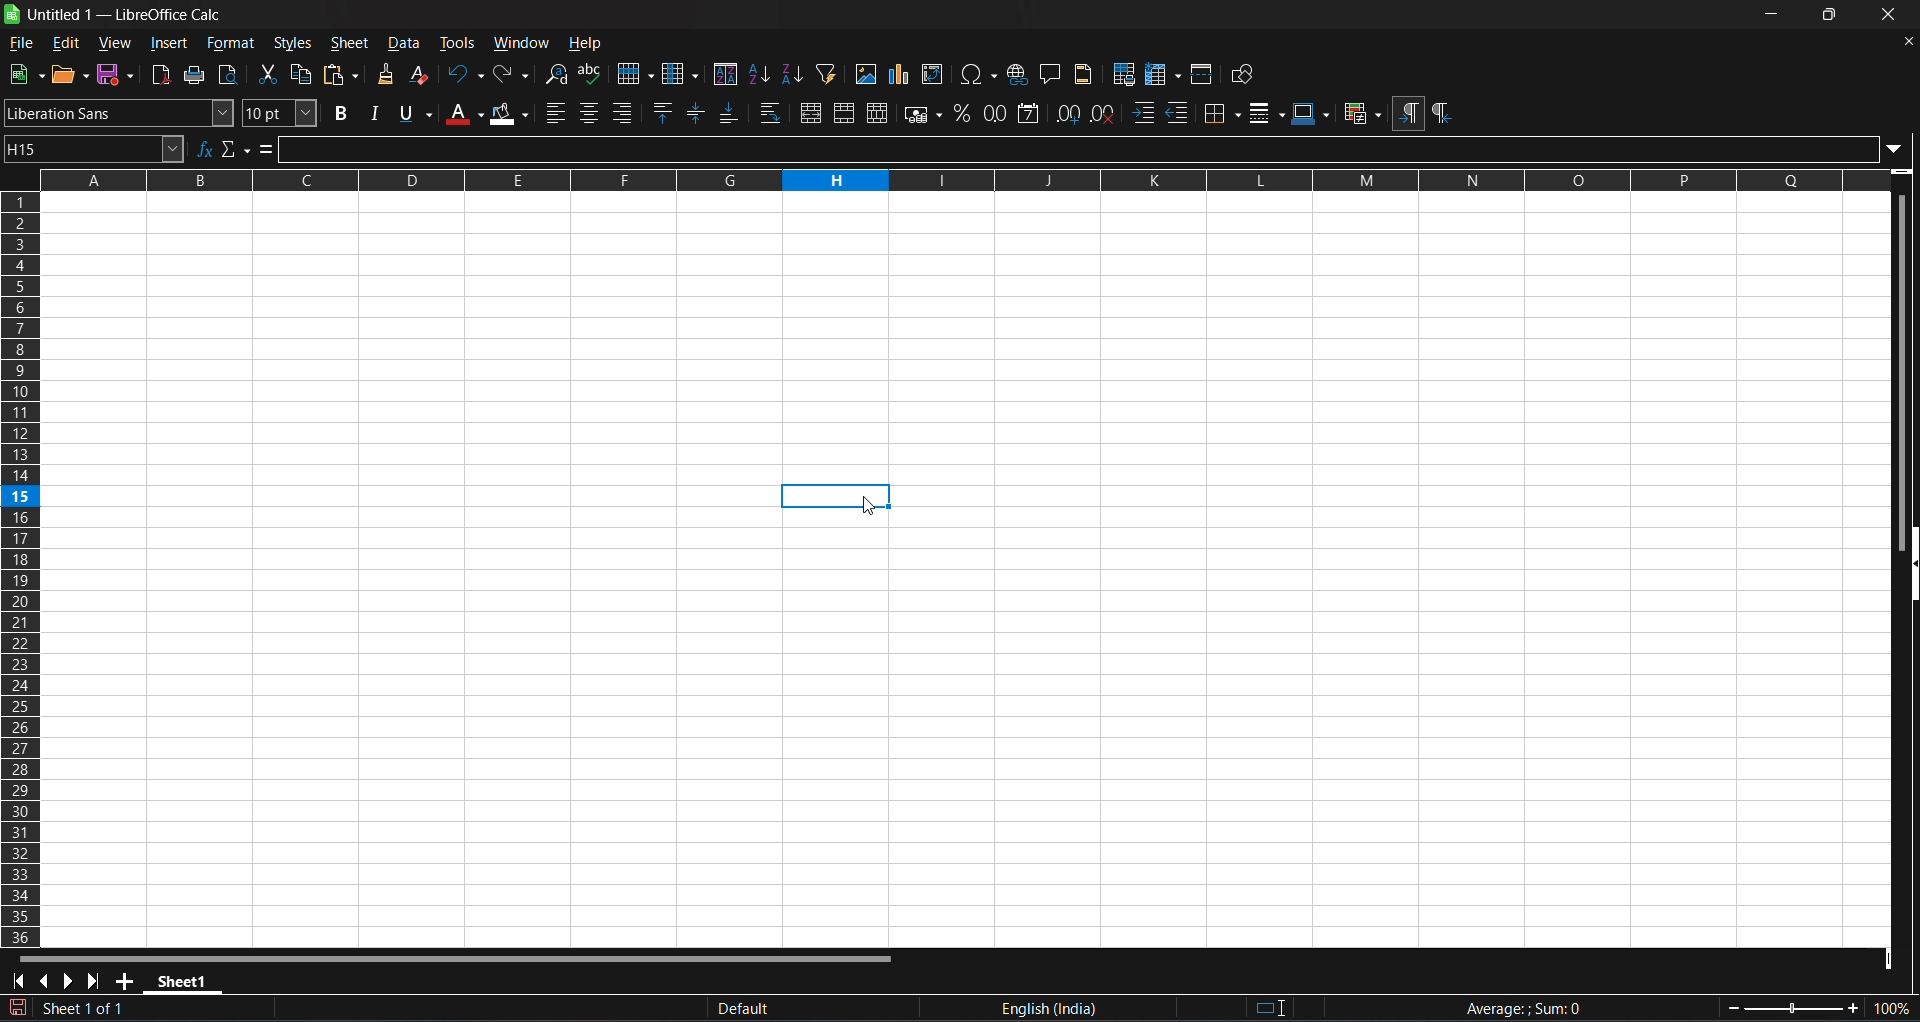 The image size is (1920, 1022). Describe the element at coordinates (1818, 1007) in the screenshot. I see `zoom factor` at that location.